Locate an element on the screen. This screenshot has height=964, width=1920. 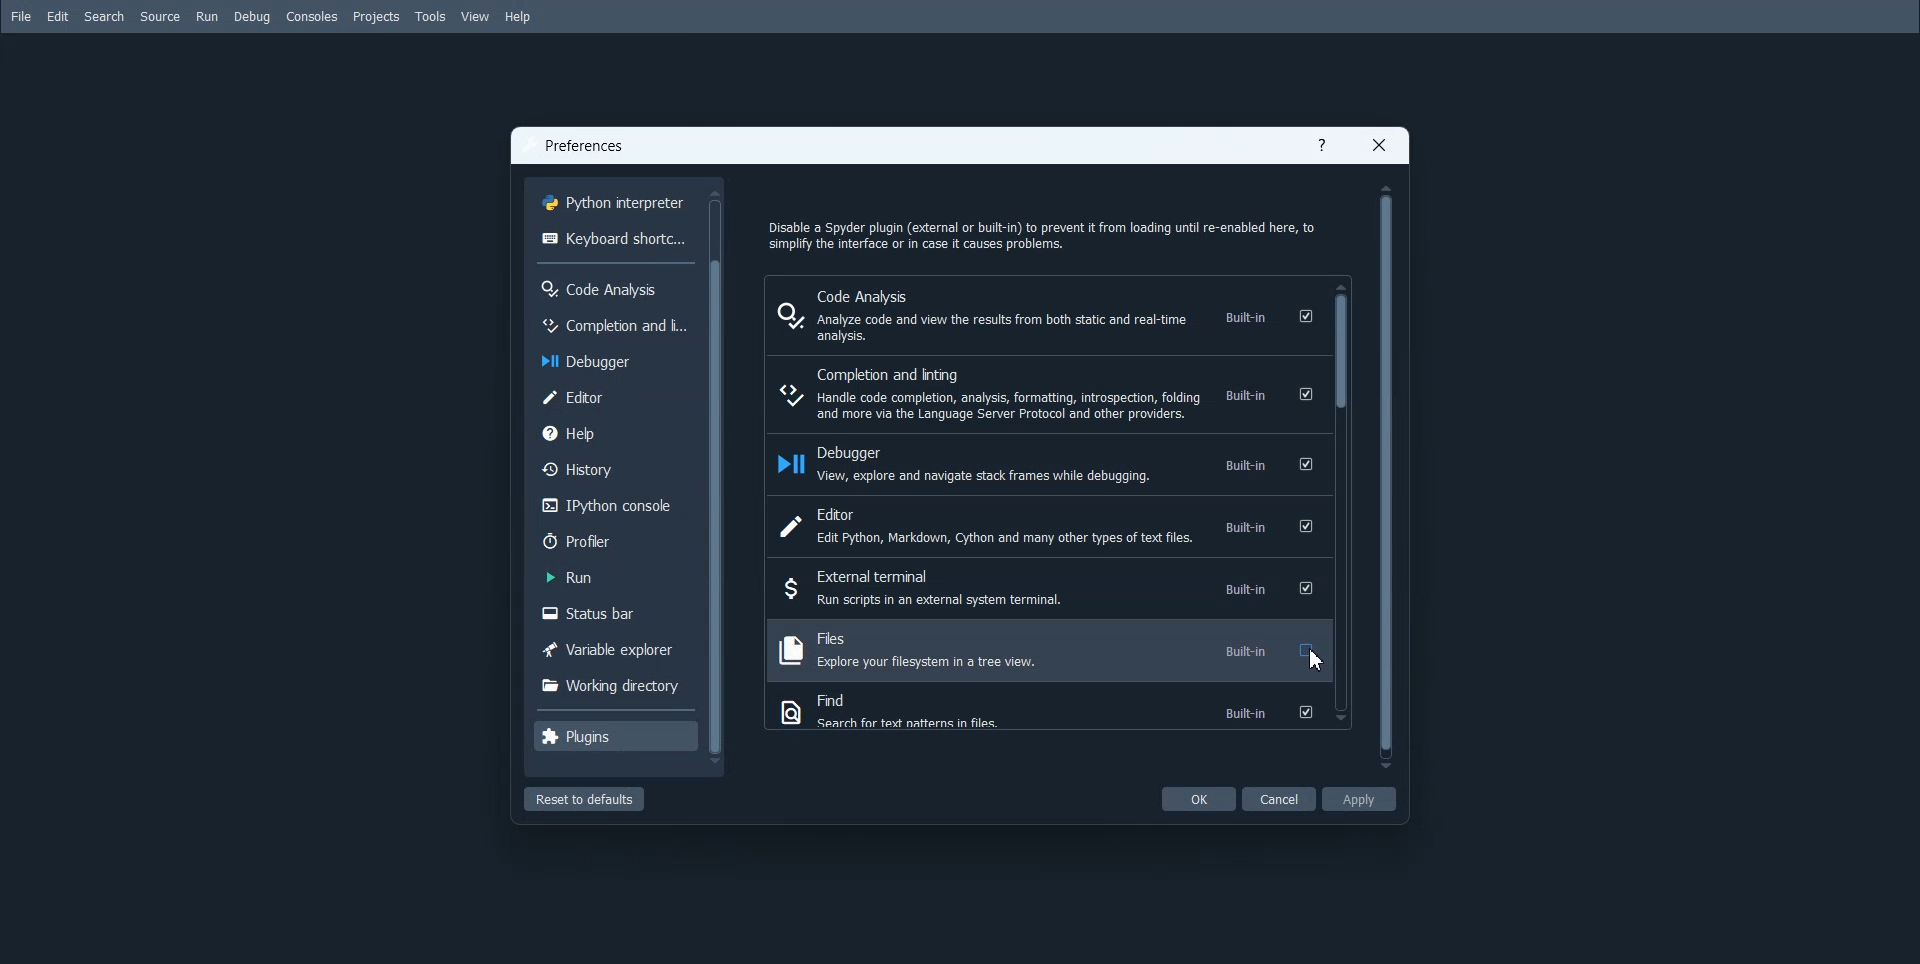
Completion and license is located at coordinates (611, 323).